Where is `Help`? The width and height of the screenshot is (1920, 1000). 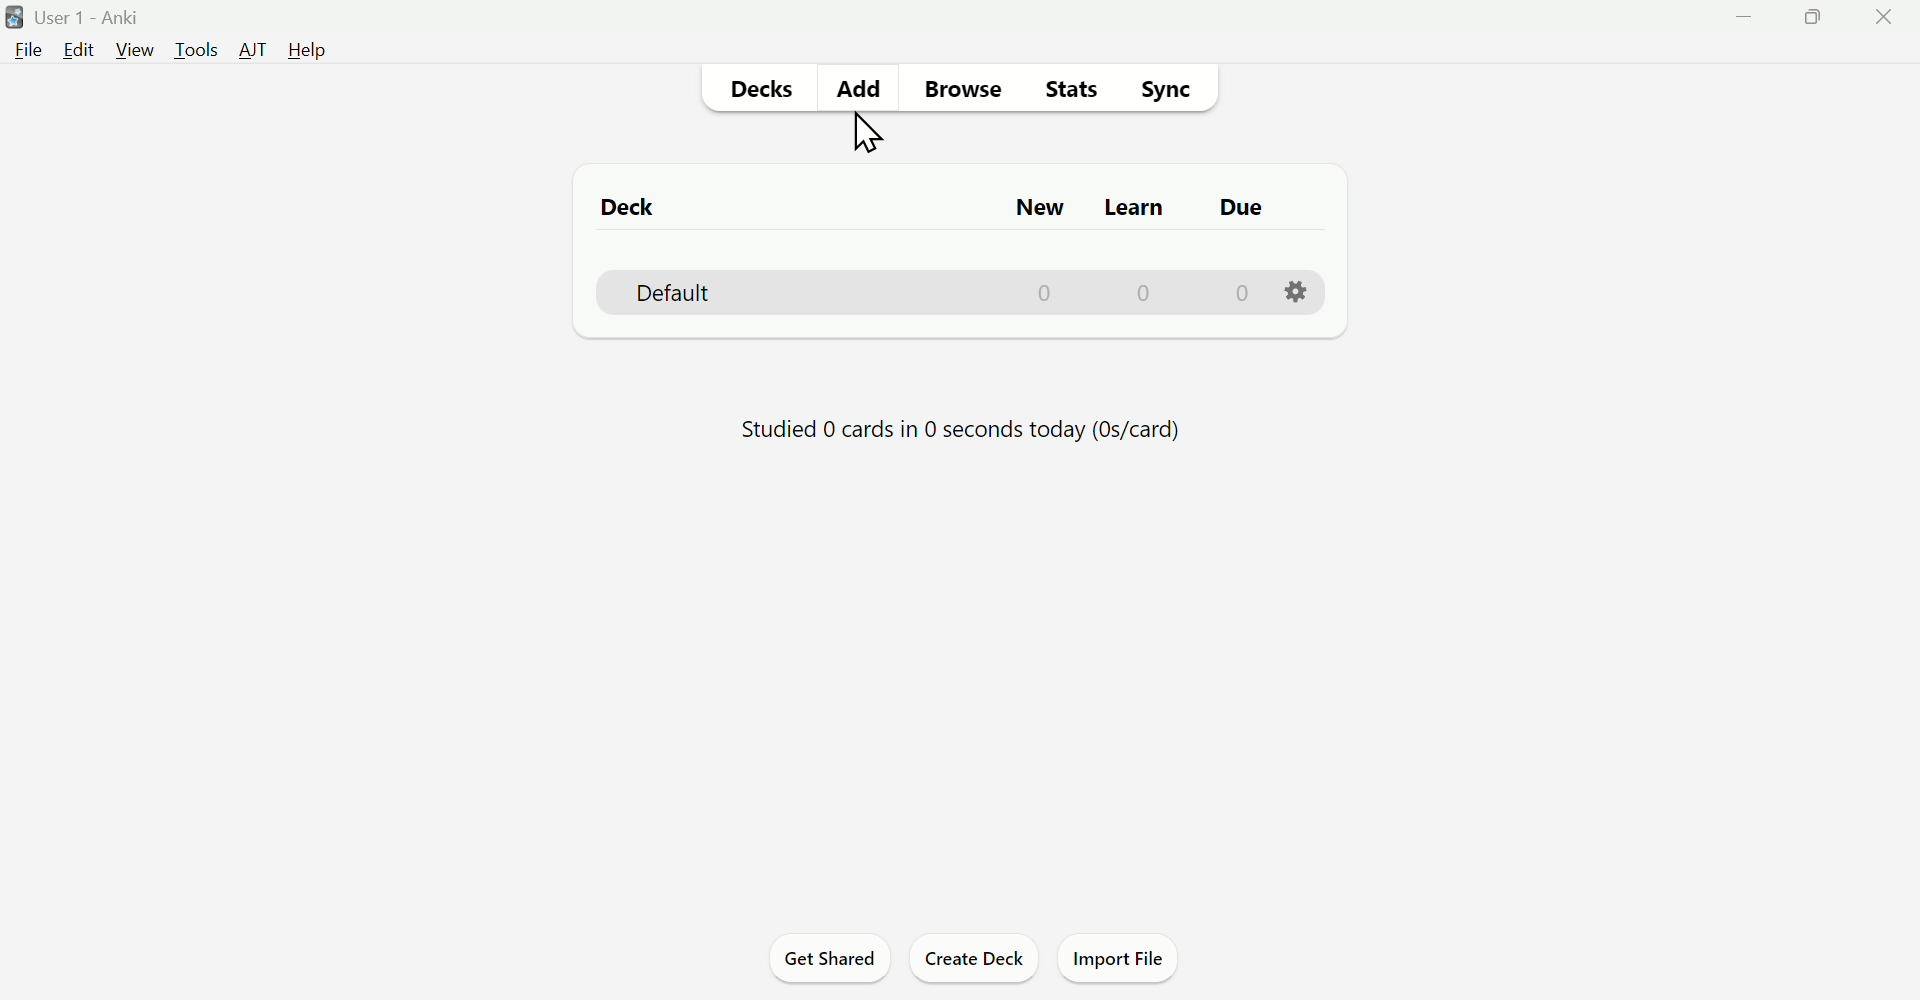 Help is located at coordinates (312, 54).